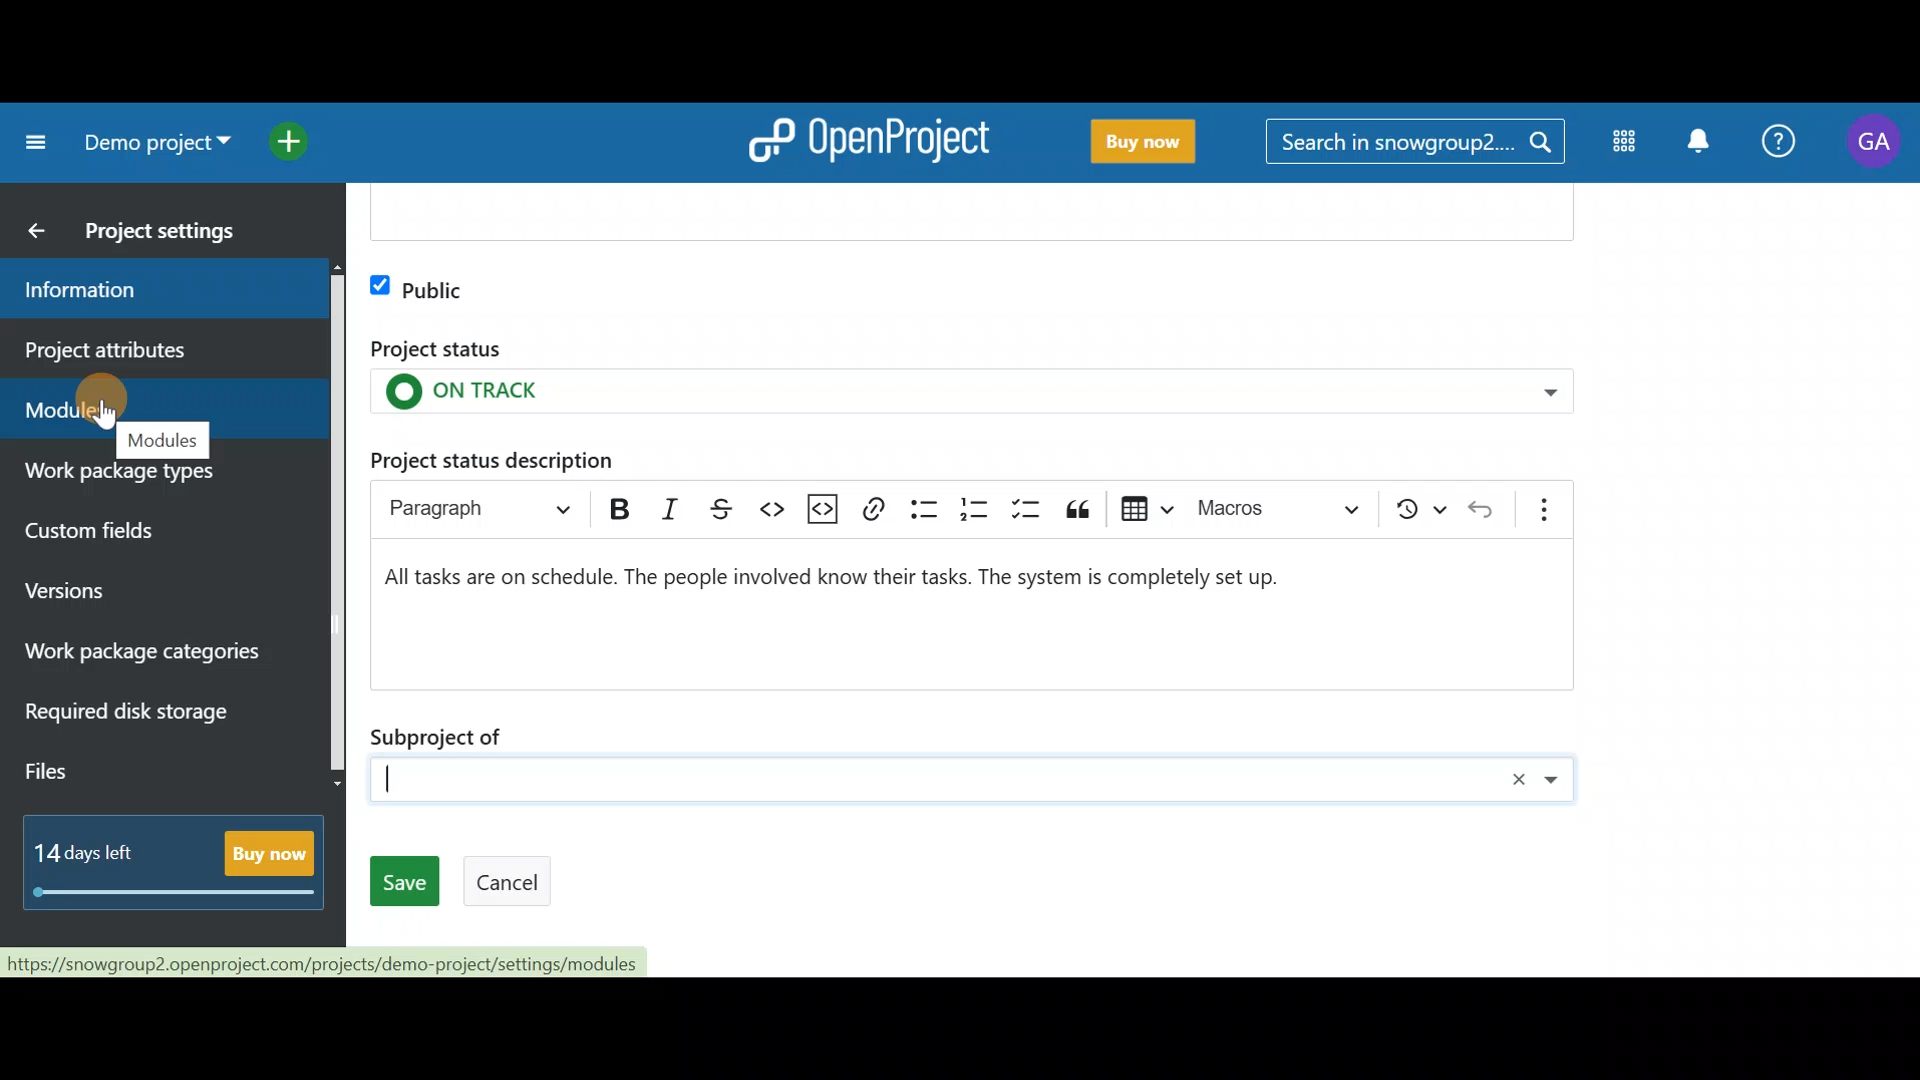 Image resolution: width=1920 pixels, height=1080 pixels. I want to click on Project status description, so click(492, 458).